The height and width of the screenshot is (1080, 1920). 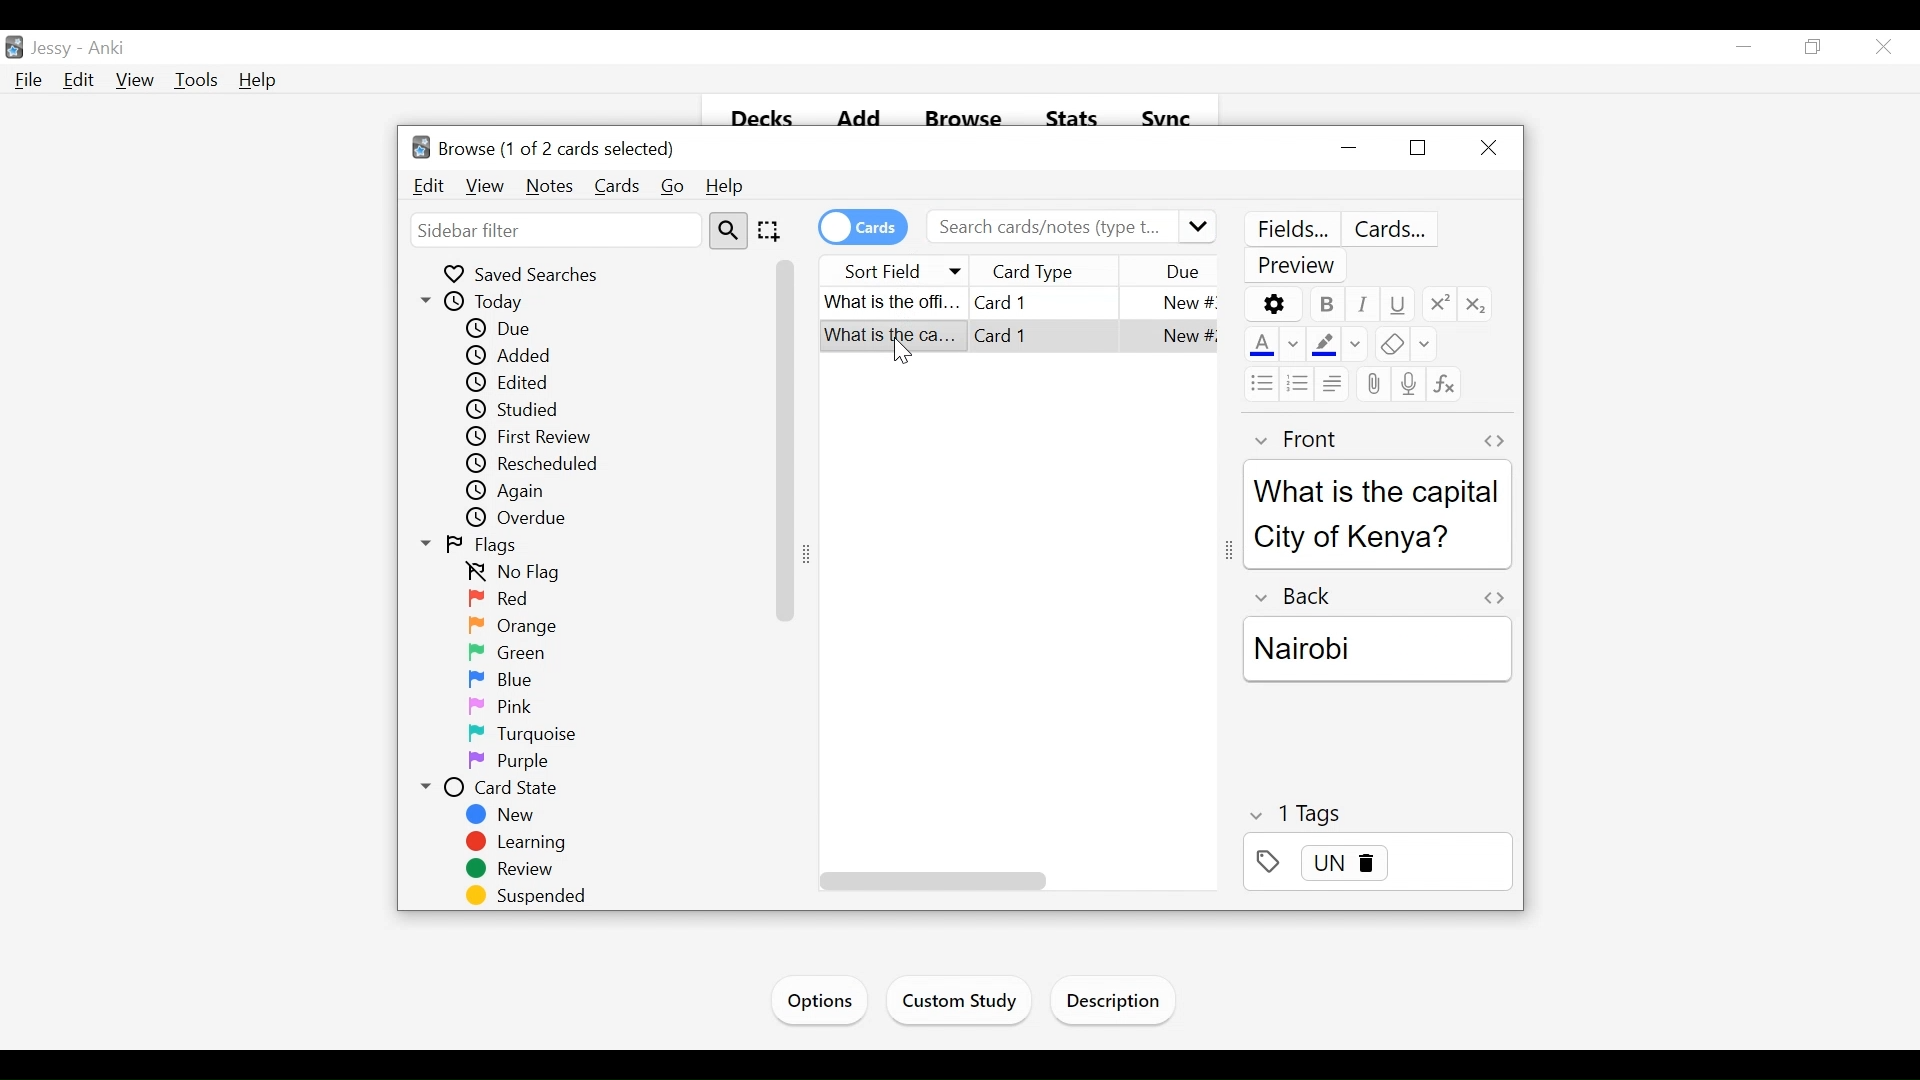 What do you see at coordinates (1493, 440) in the screenshot?
I see `Toggle HTML Editor` at bounding box center [1493, 440].